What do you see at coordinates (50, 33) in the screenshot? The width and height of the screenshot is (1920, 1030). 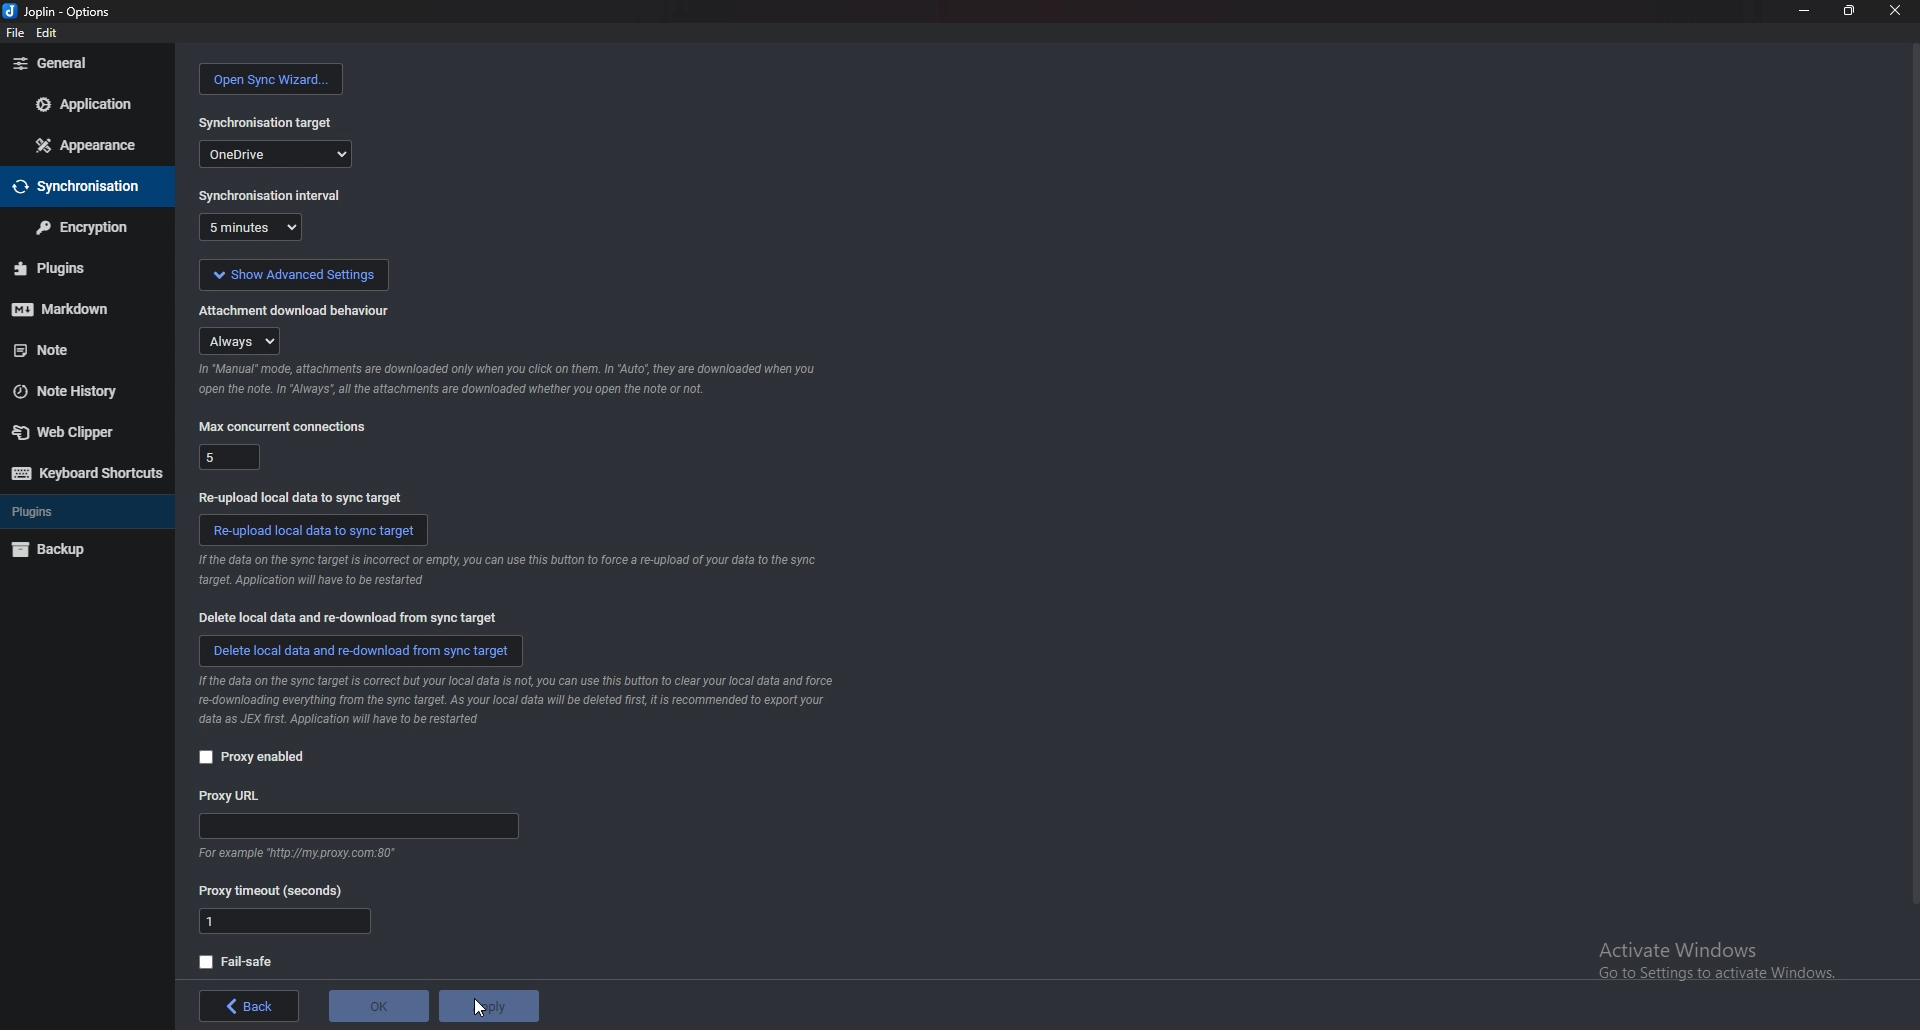 I see `edit` at bounding box center [50, 33].